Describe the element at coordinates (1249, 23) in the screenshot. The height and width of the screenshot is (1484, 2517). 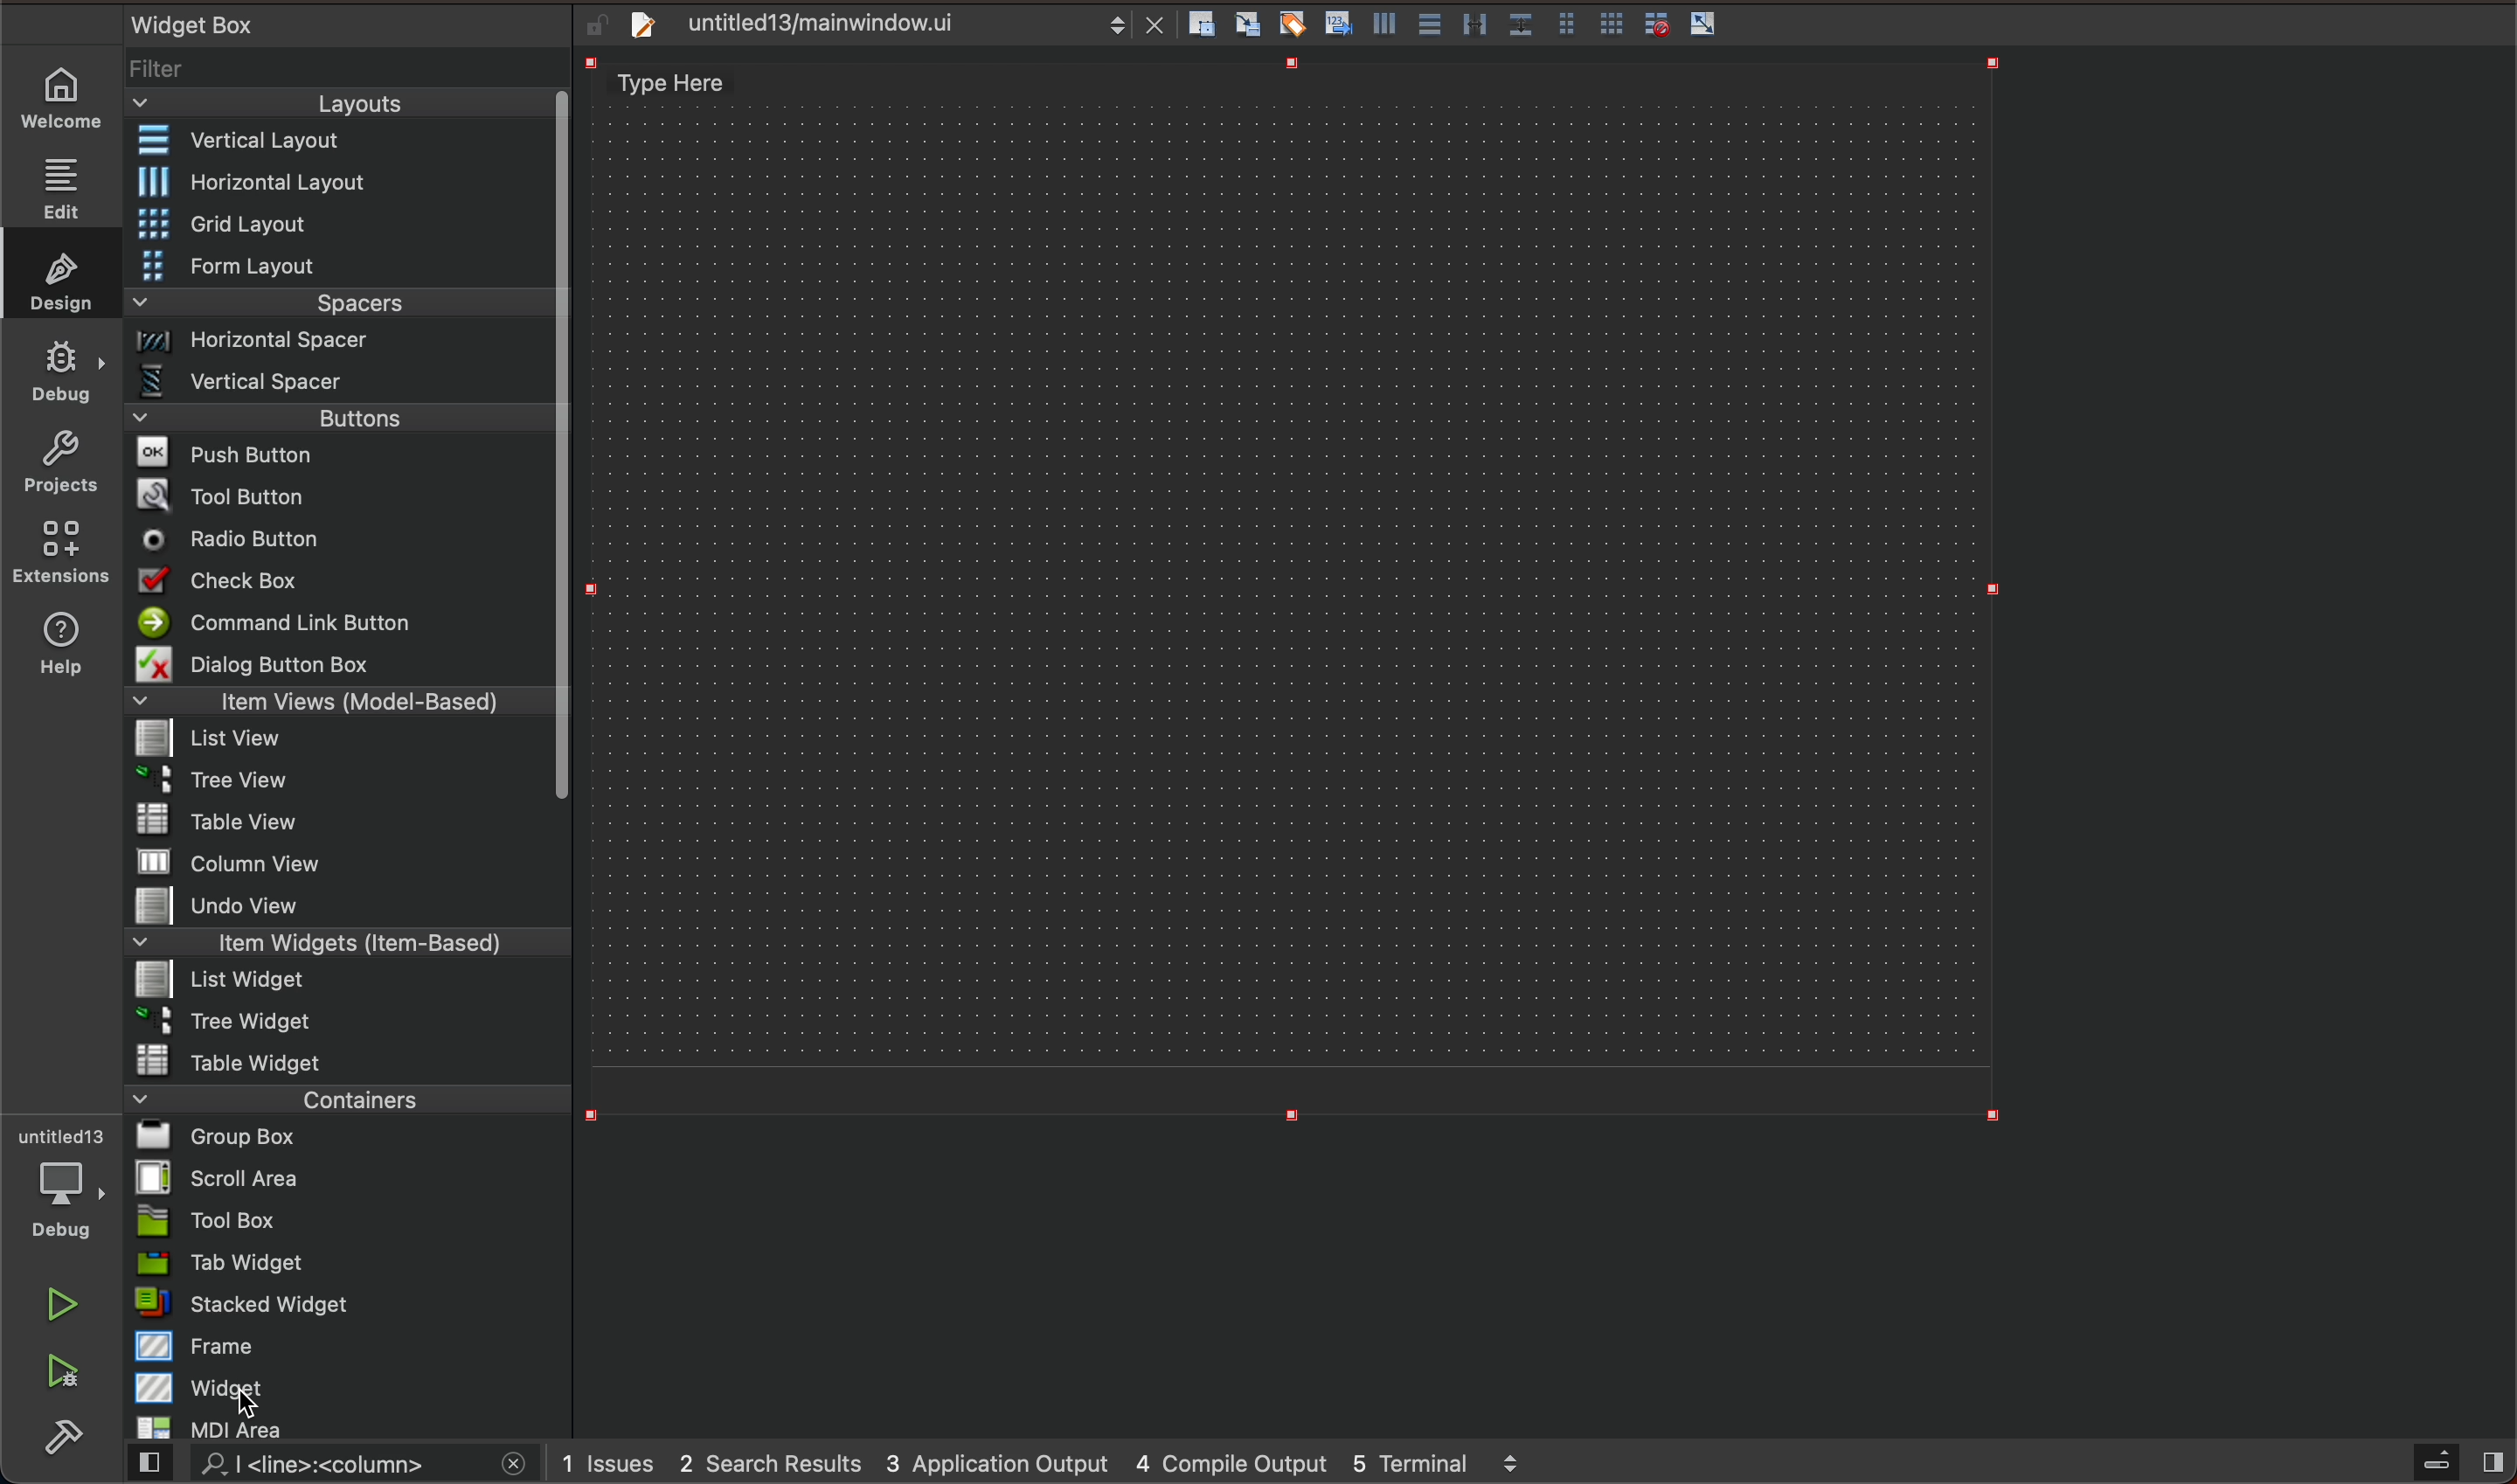
I see `` at that location.